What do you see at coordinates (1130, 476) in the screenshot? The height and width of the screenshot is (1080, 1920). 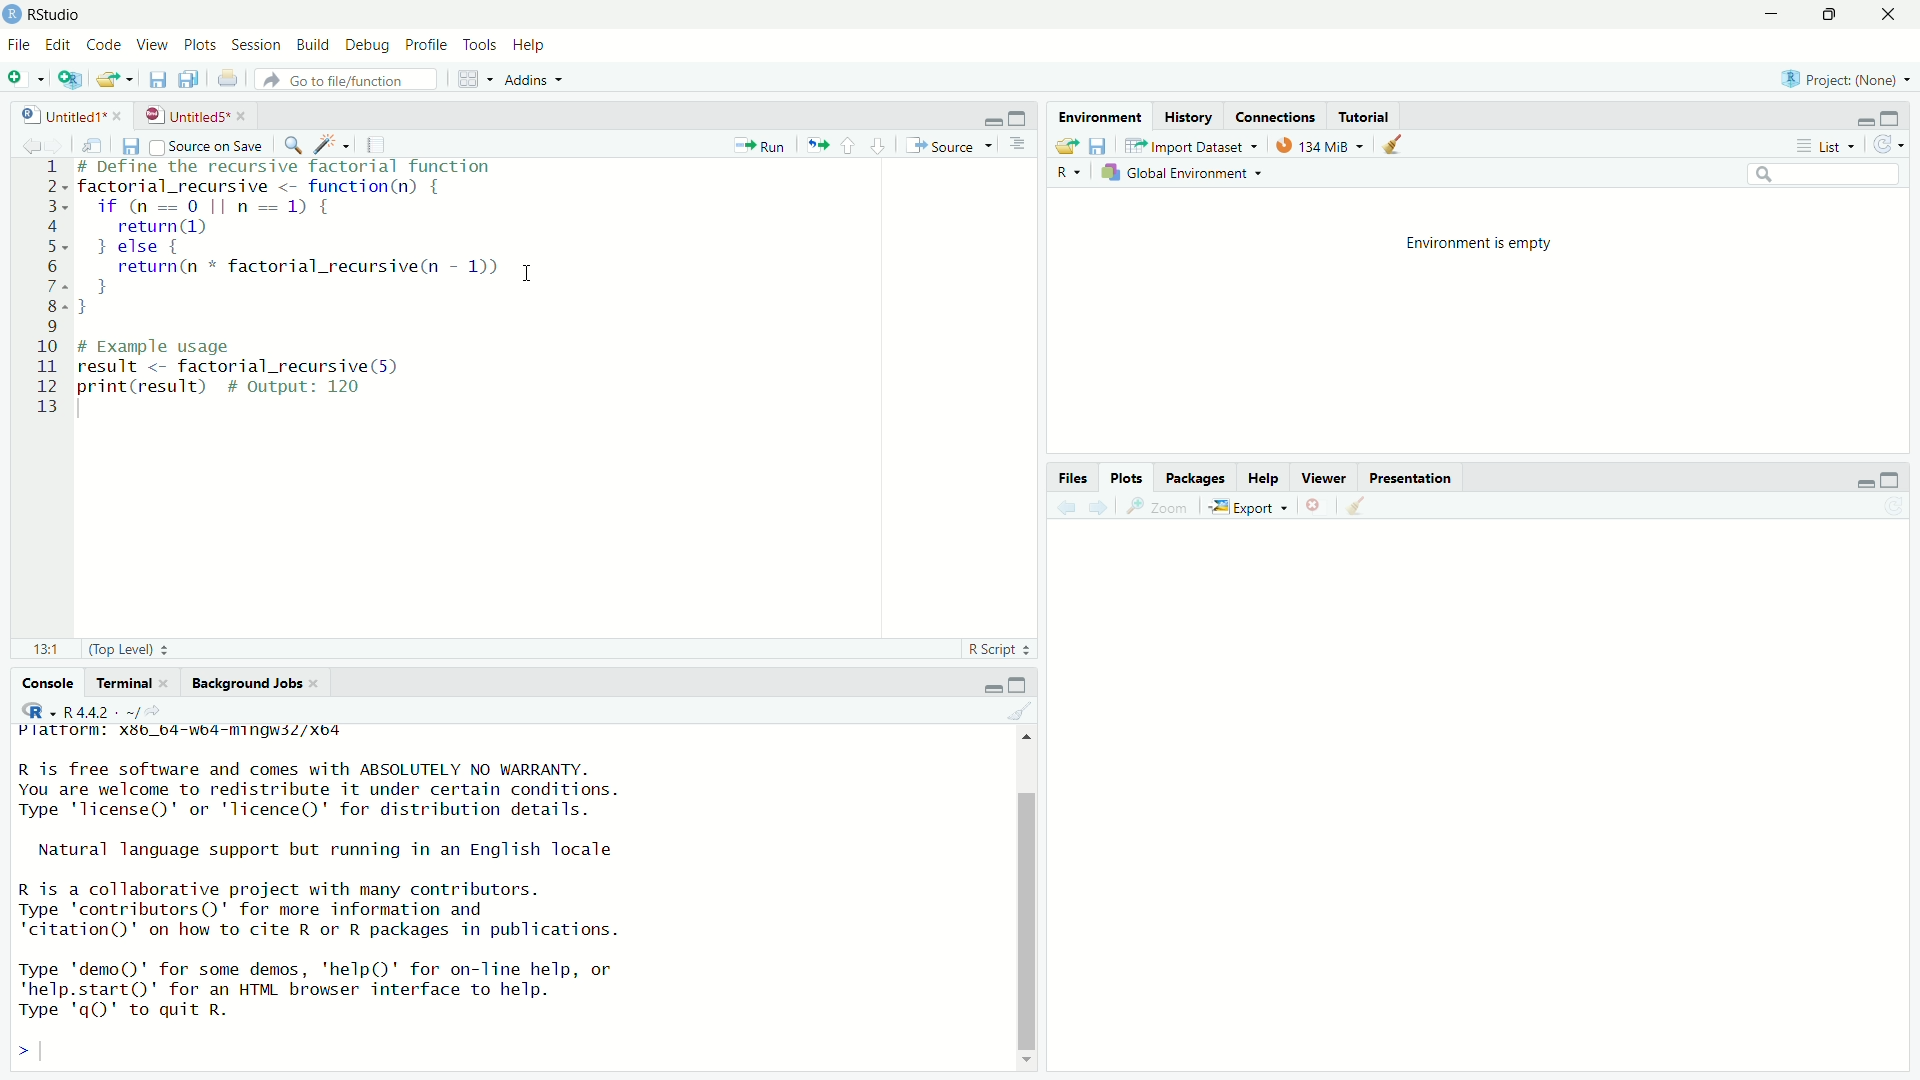 I see `Plots` at bounding box center [1130, 476].